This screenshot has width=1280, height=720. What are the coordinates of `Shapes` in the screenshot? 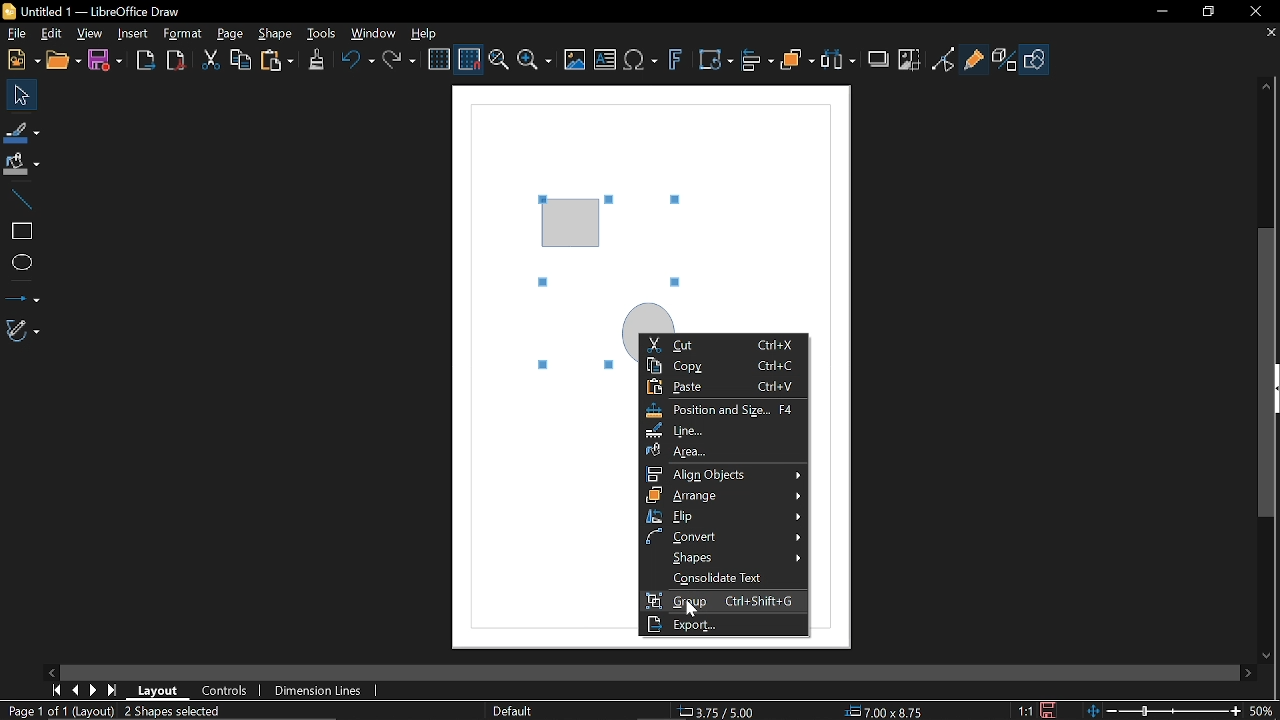 It's located at (1034, 59).